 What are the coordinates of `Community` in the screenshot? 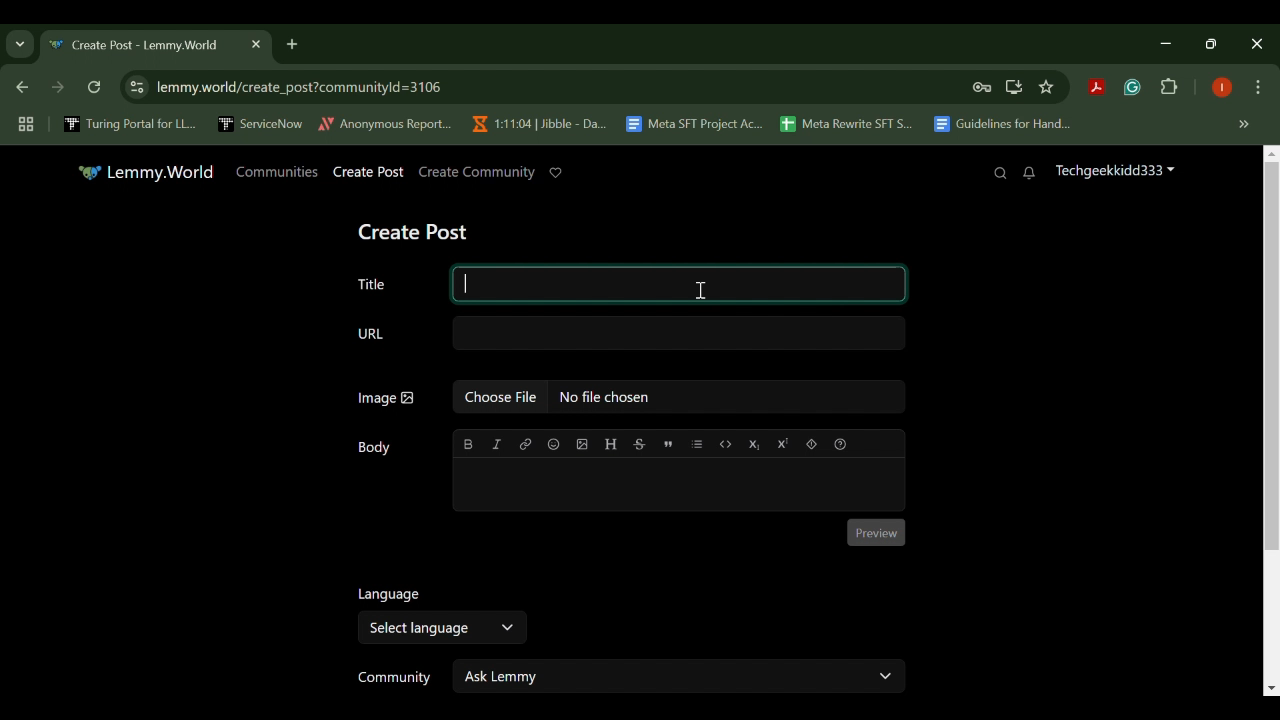 It's located at (390, 678).